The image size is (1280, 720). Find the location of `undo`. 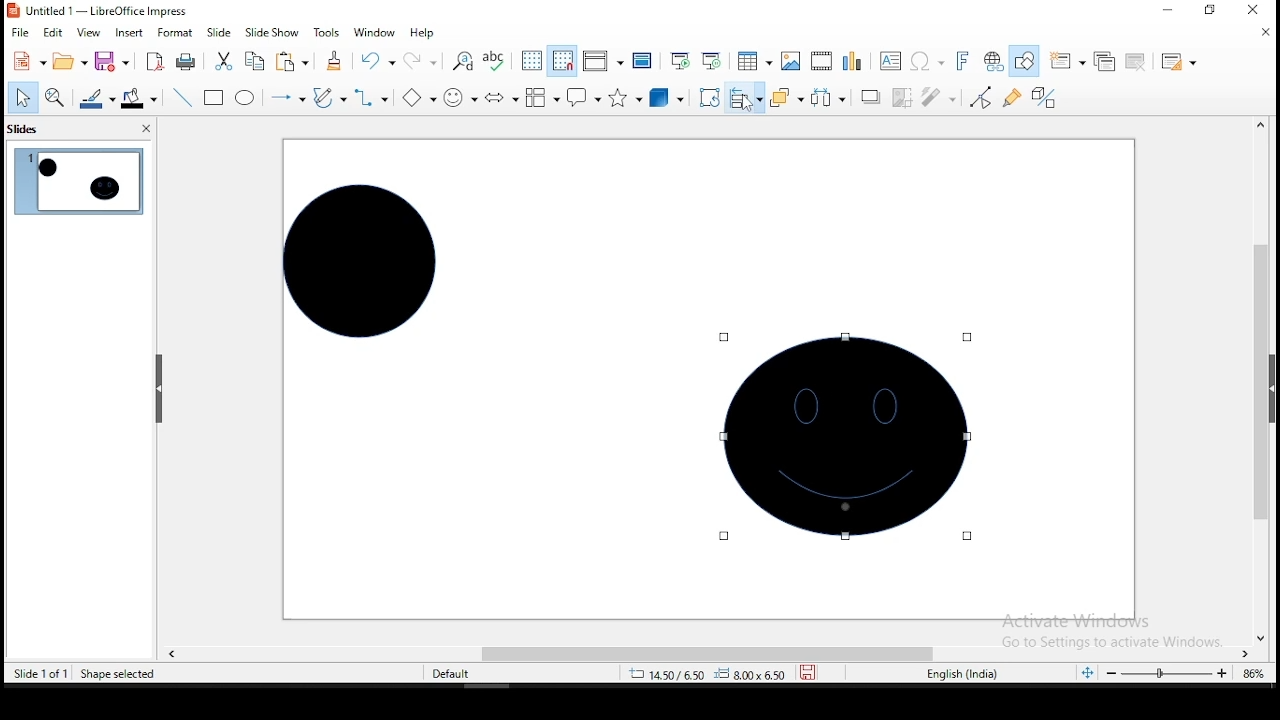

undo is located at coordinates (377, 61).